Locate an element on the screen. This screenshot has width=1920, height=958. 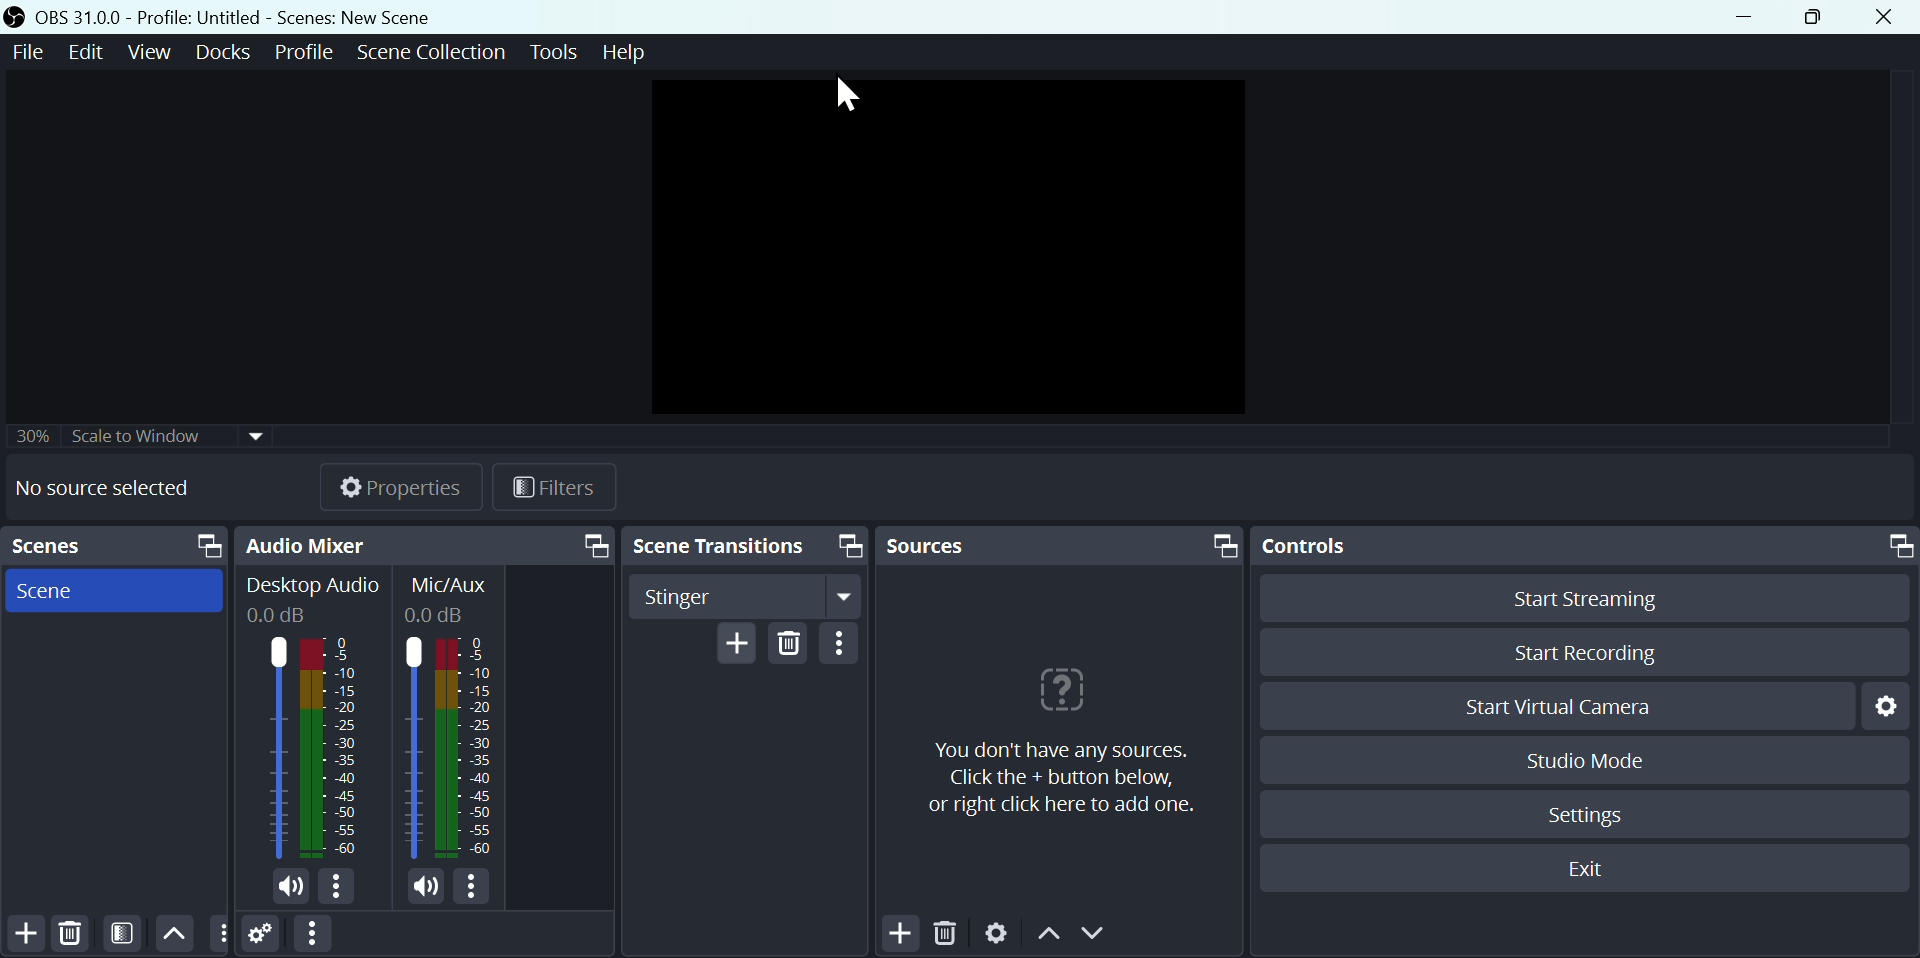
minimise is located at coordinates (1751, 17).